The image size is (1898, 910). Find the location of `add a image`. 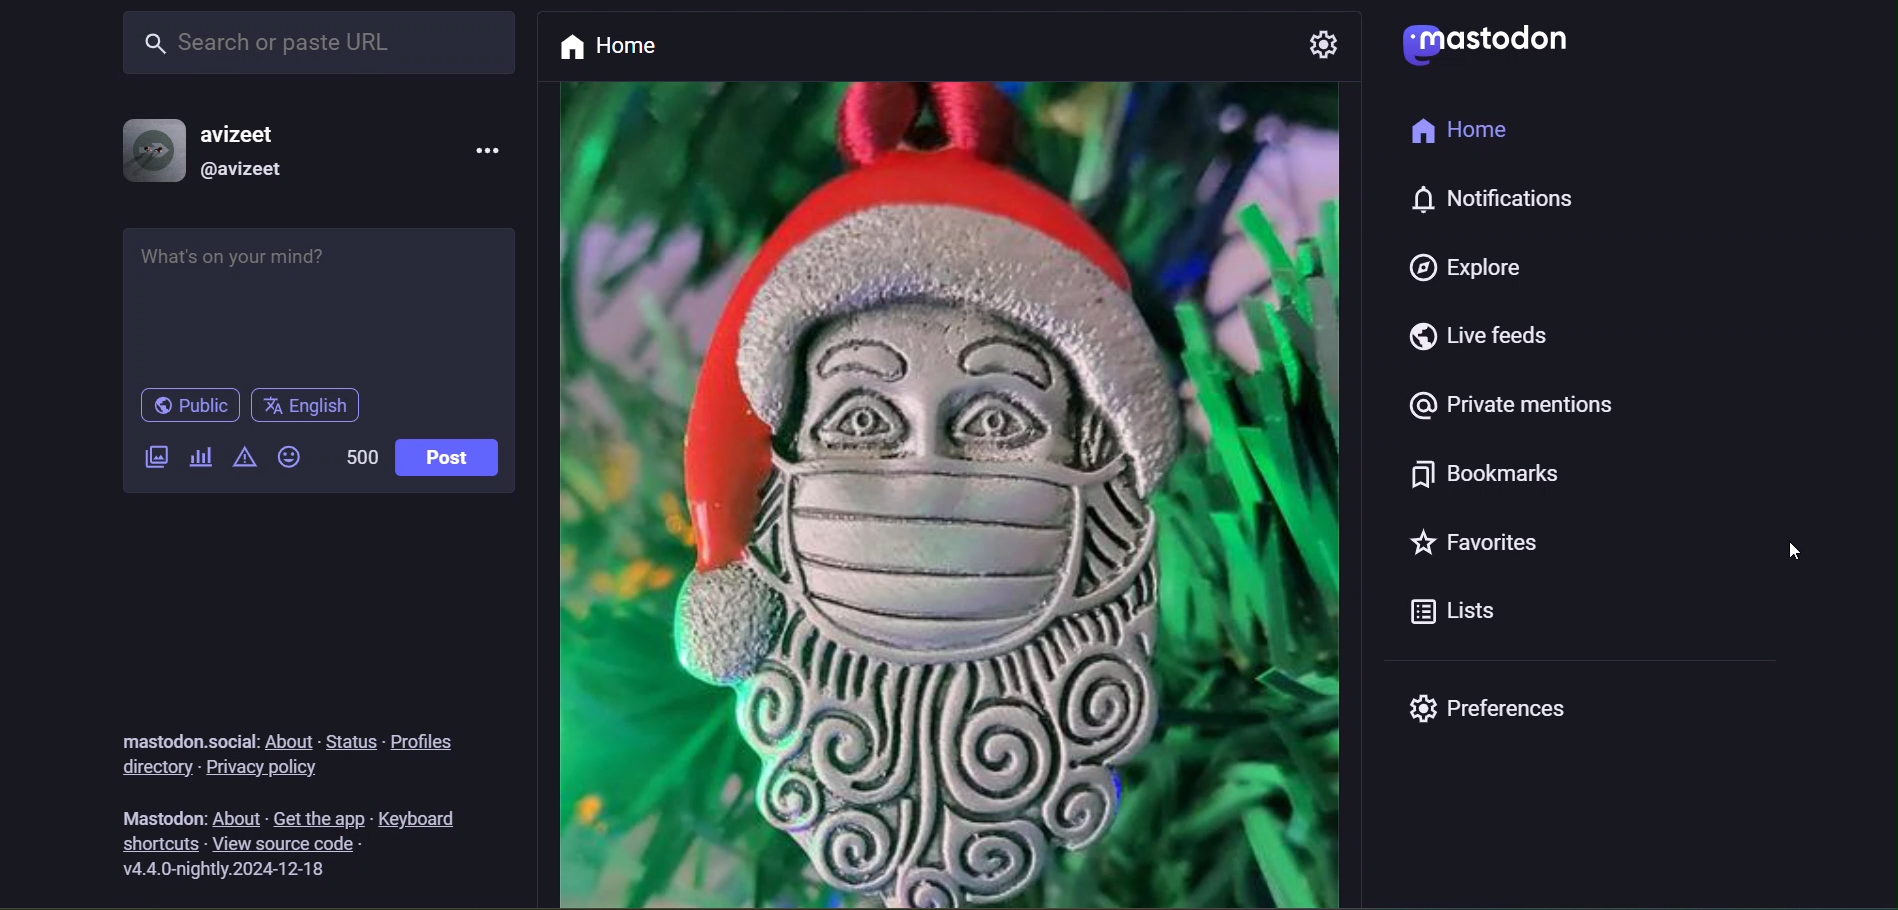

add a image is located at coordinates (153, 452).